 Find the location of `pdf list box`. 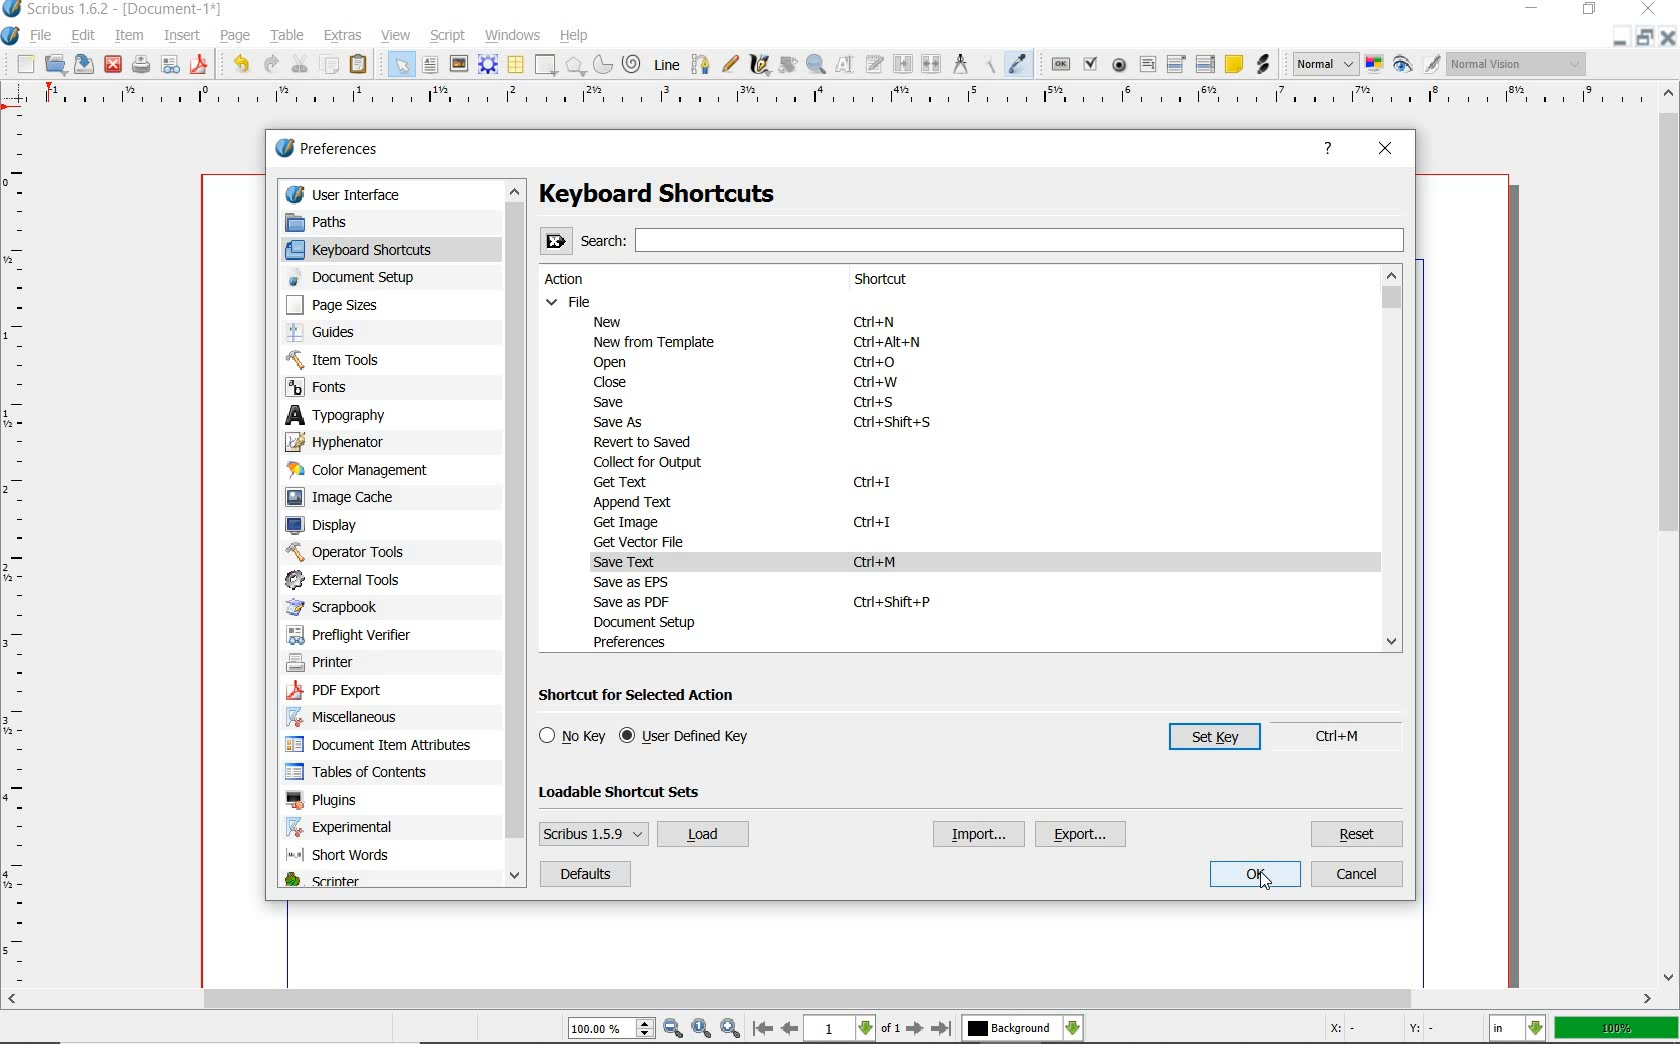

pdf list box is located at coordinates (1204, 65).